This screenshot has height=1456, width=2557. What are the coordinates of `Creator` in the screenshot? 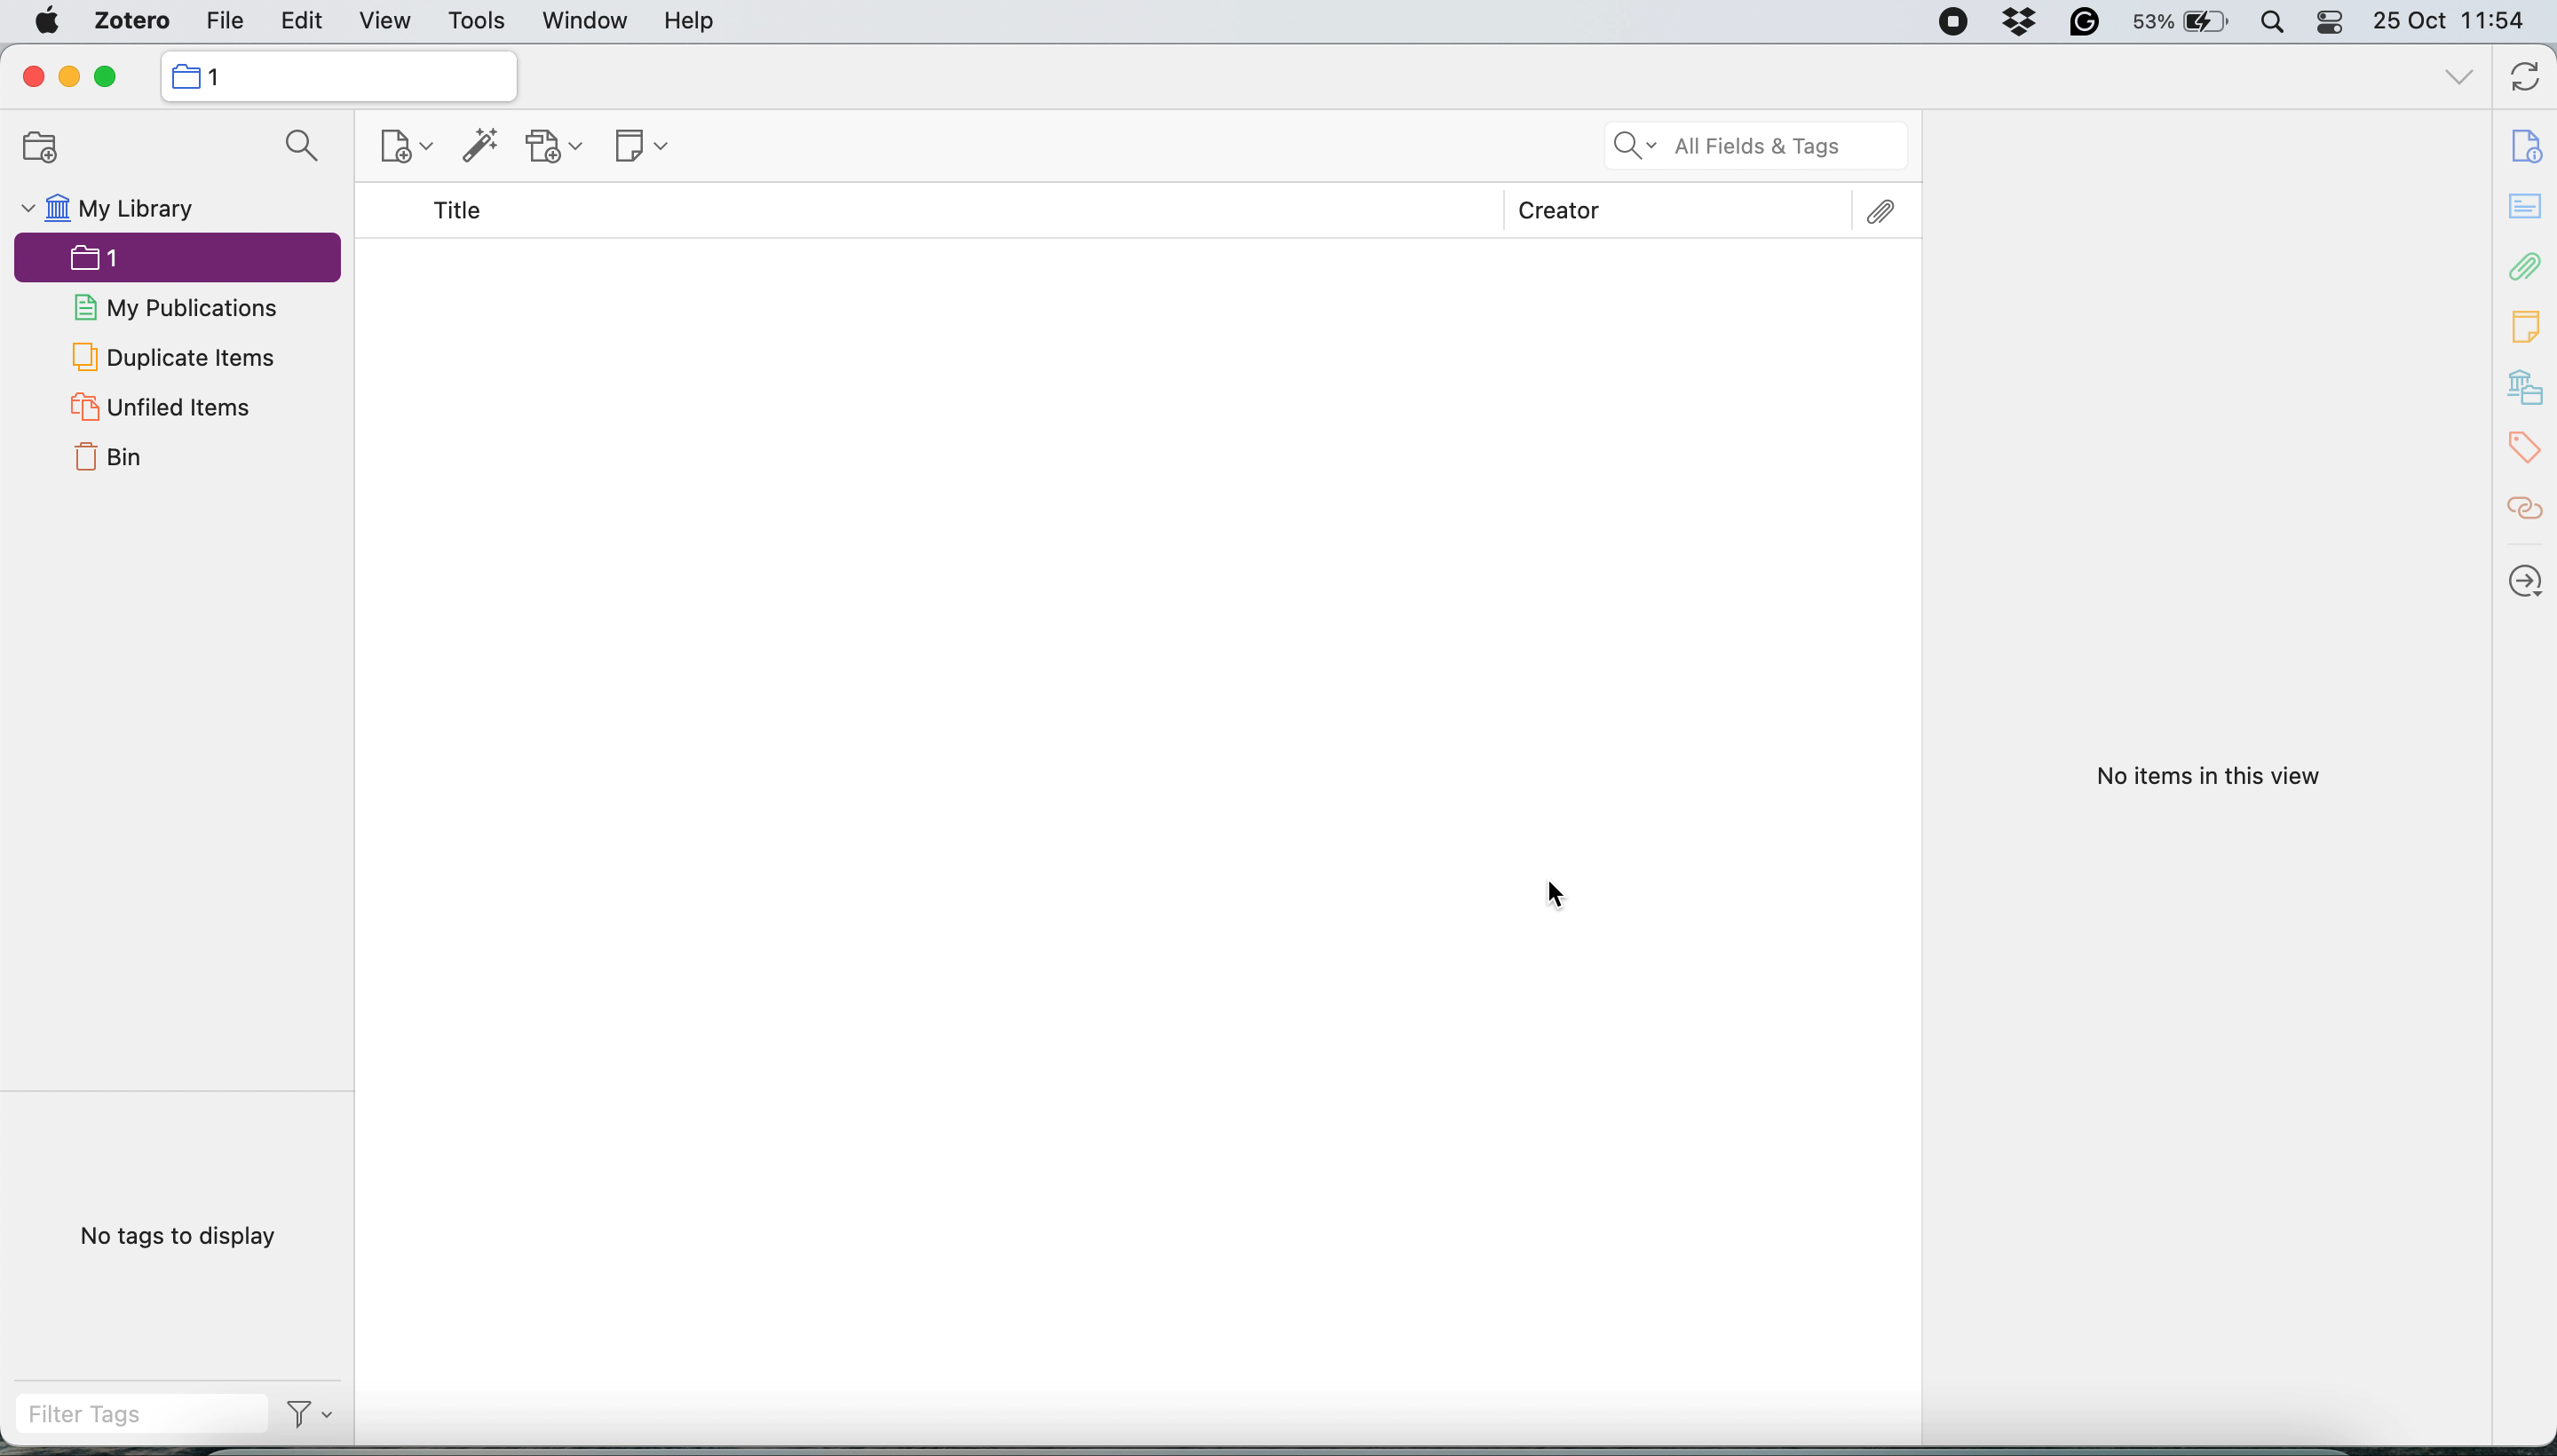 It's located at (1573, 209).